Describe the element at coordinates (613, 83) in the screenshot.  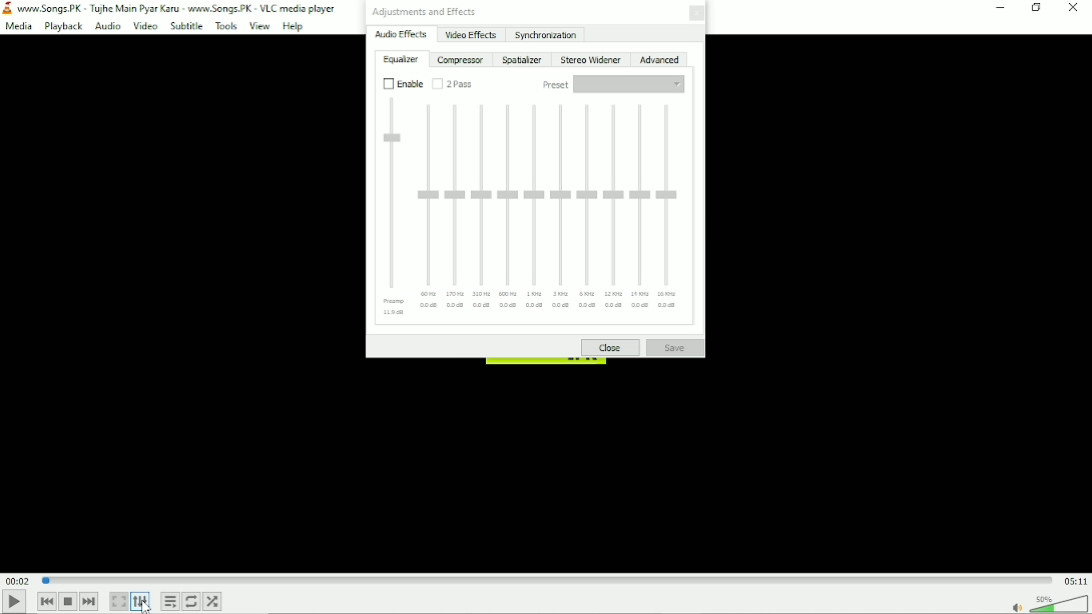
I see `Preset` at that location.